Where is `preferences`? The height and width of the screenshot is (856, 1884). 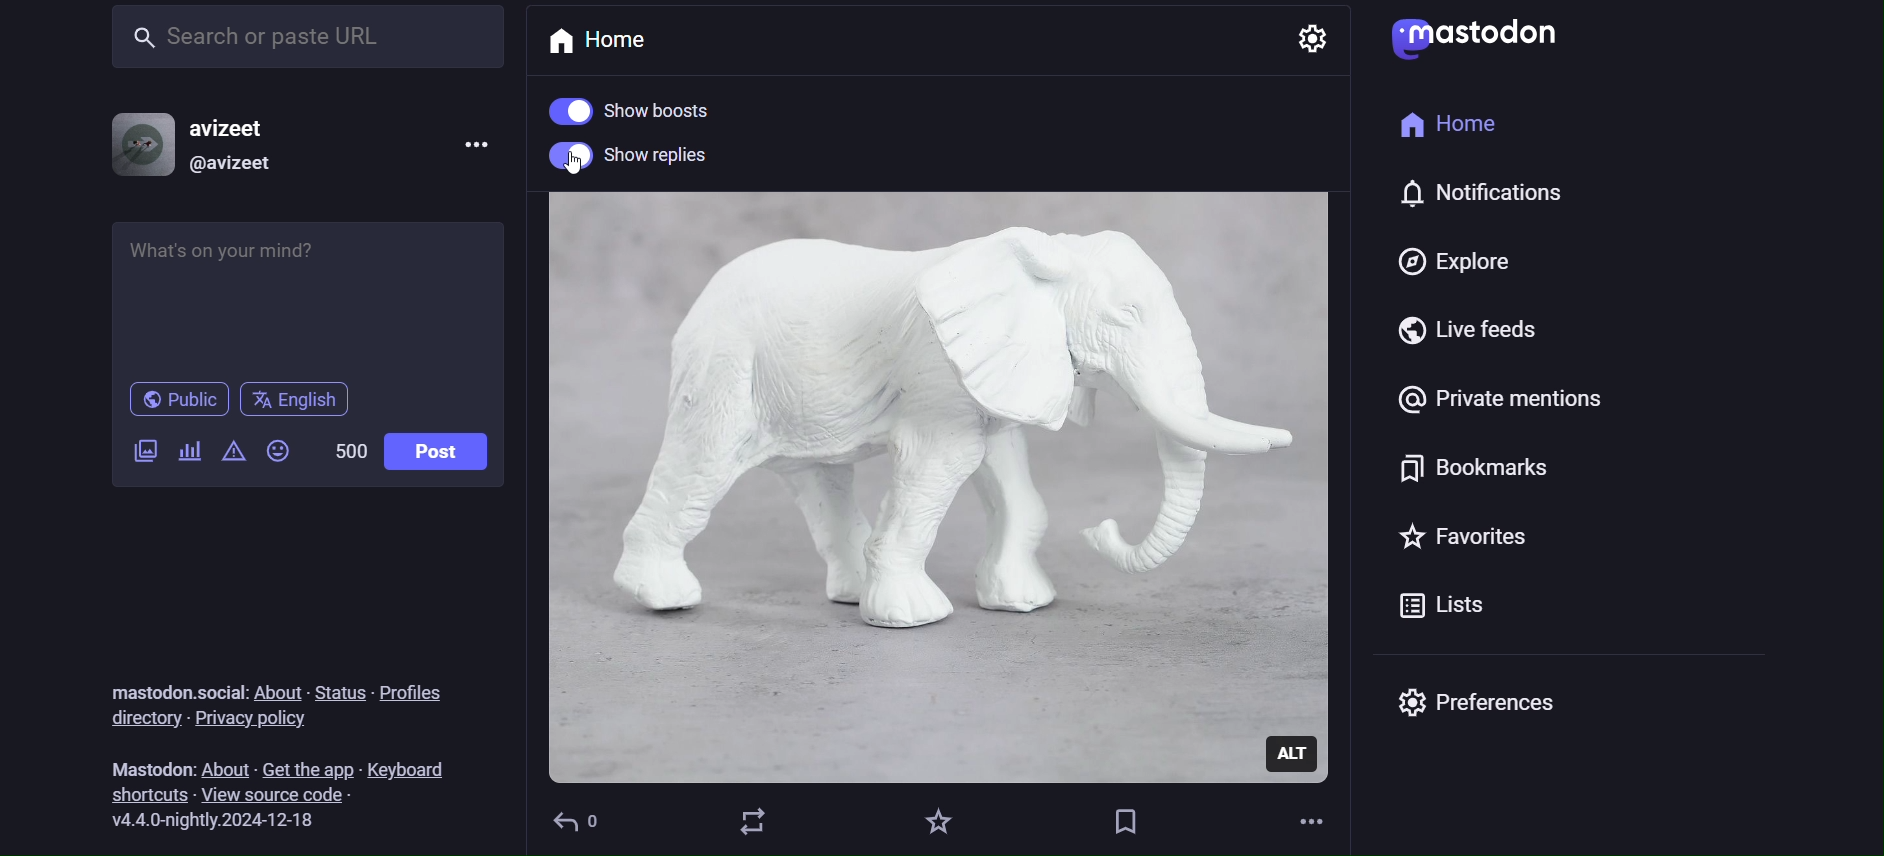 preferences is located at coordinates (1493, 711).